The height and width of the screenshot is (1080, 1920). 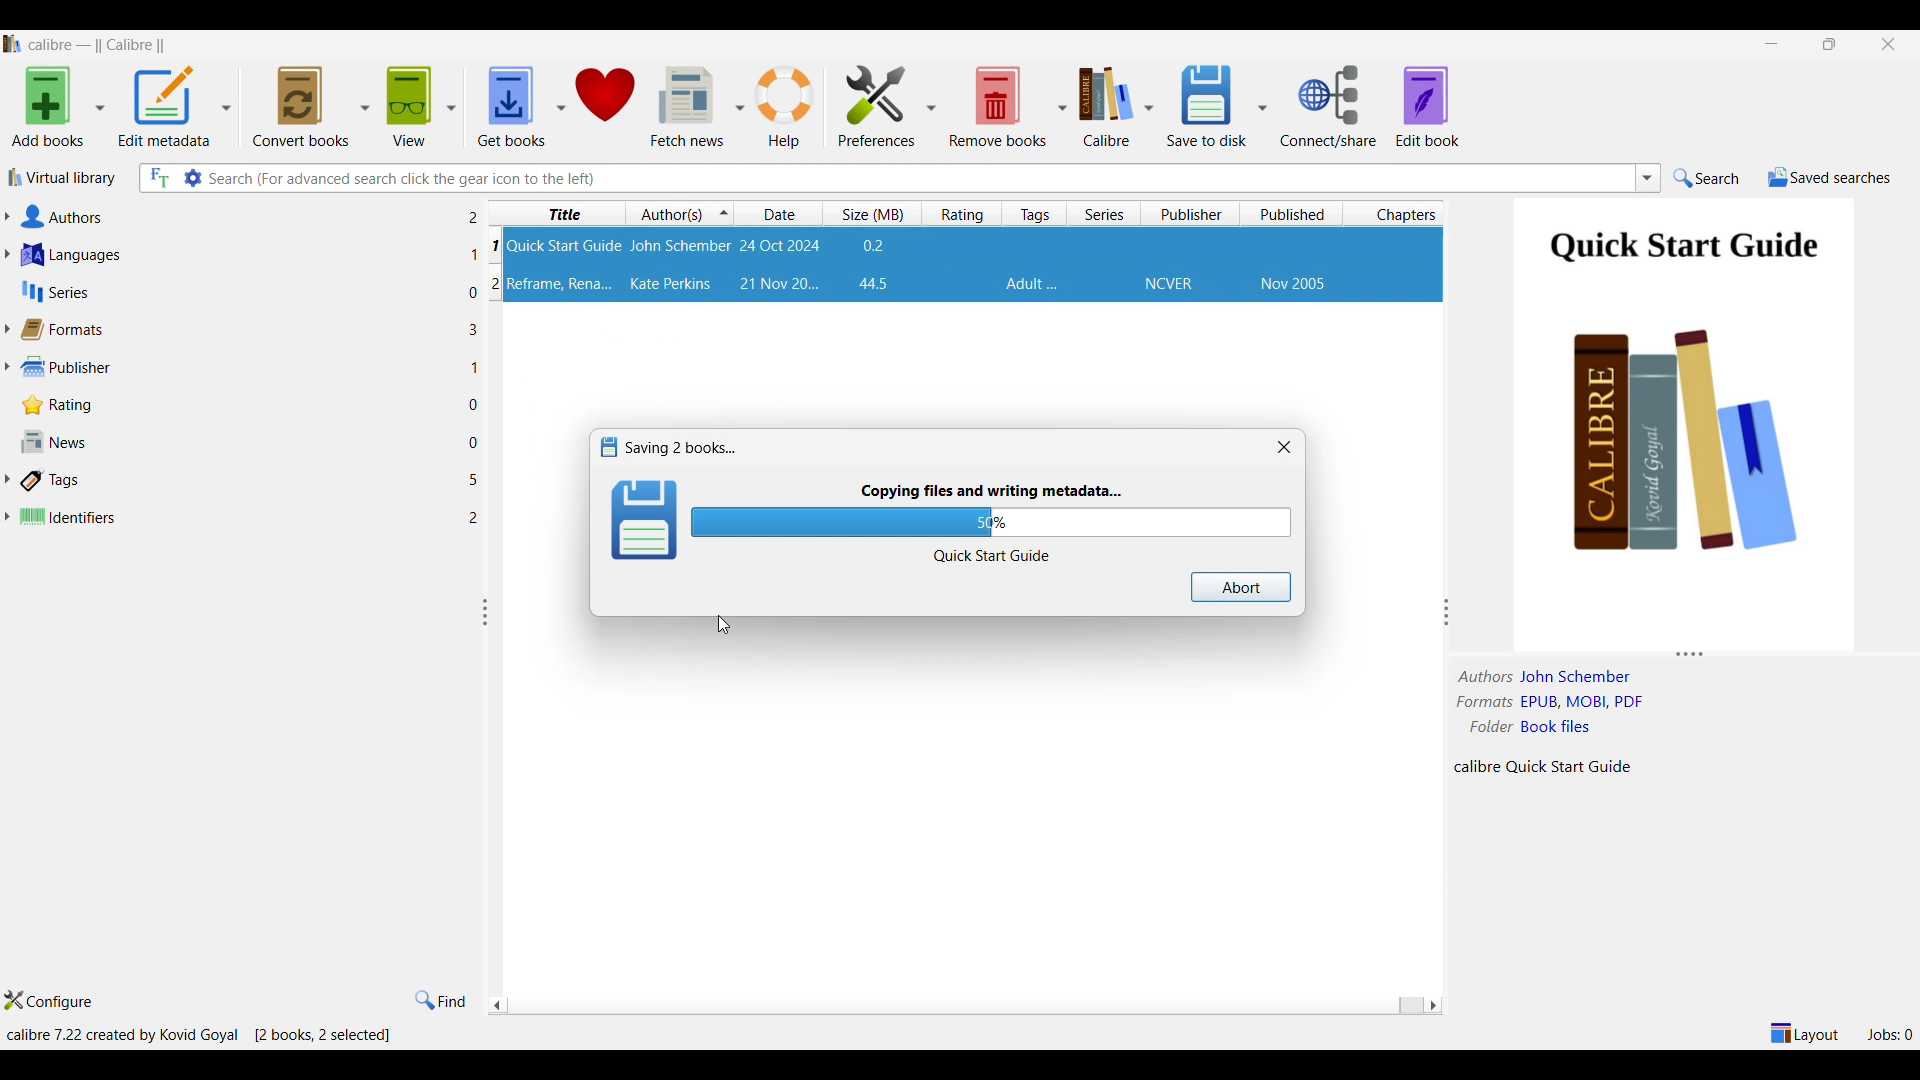 I want to click on Identifiers, so click(x=229, y=513).